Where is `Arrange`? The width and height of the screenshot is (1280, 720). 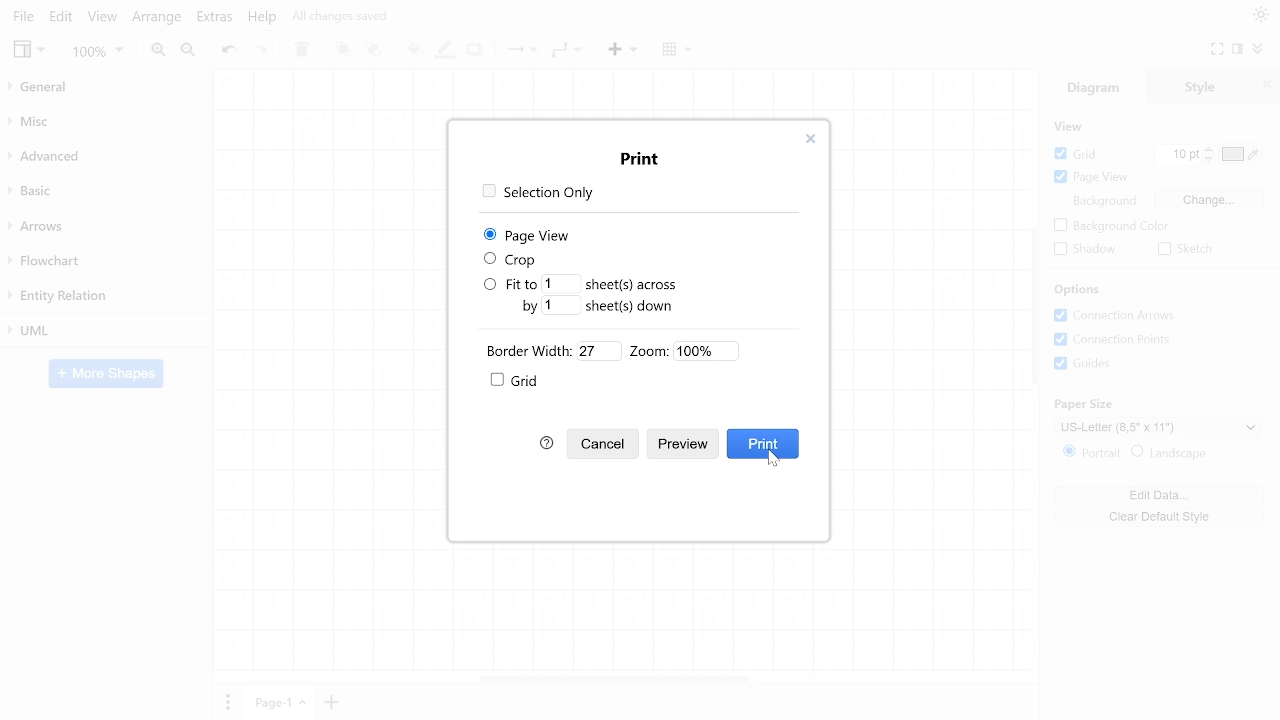
Arrange is located at coordinates (157, 18).